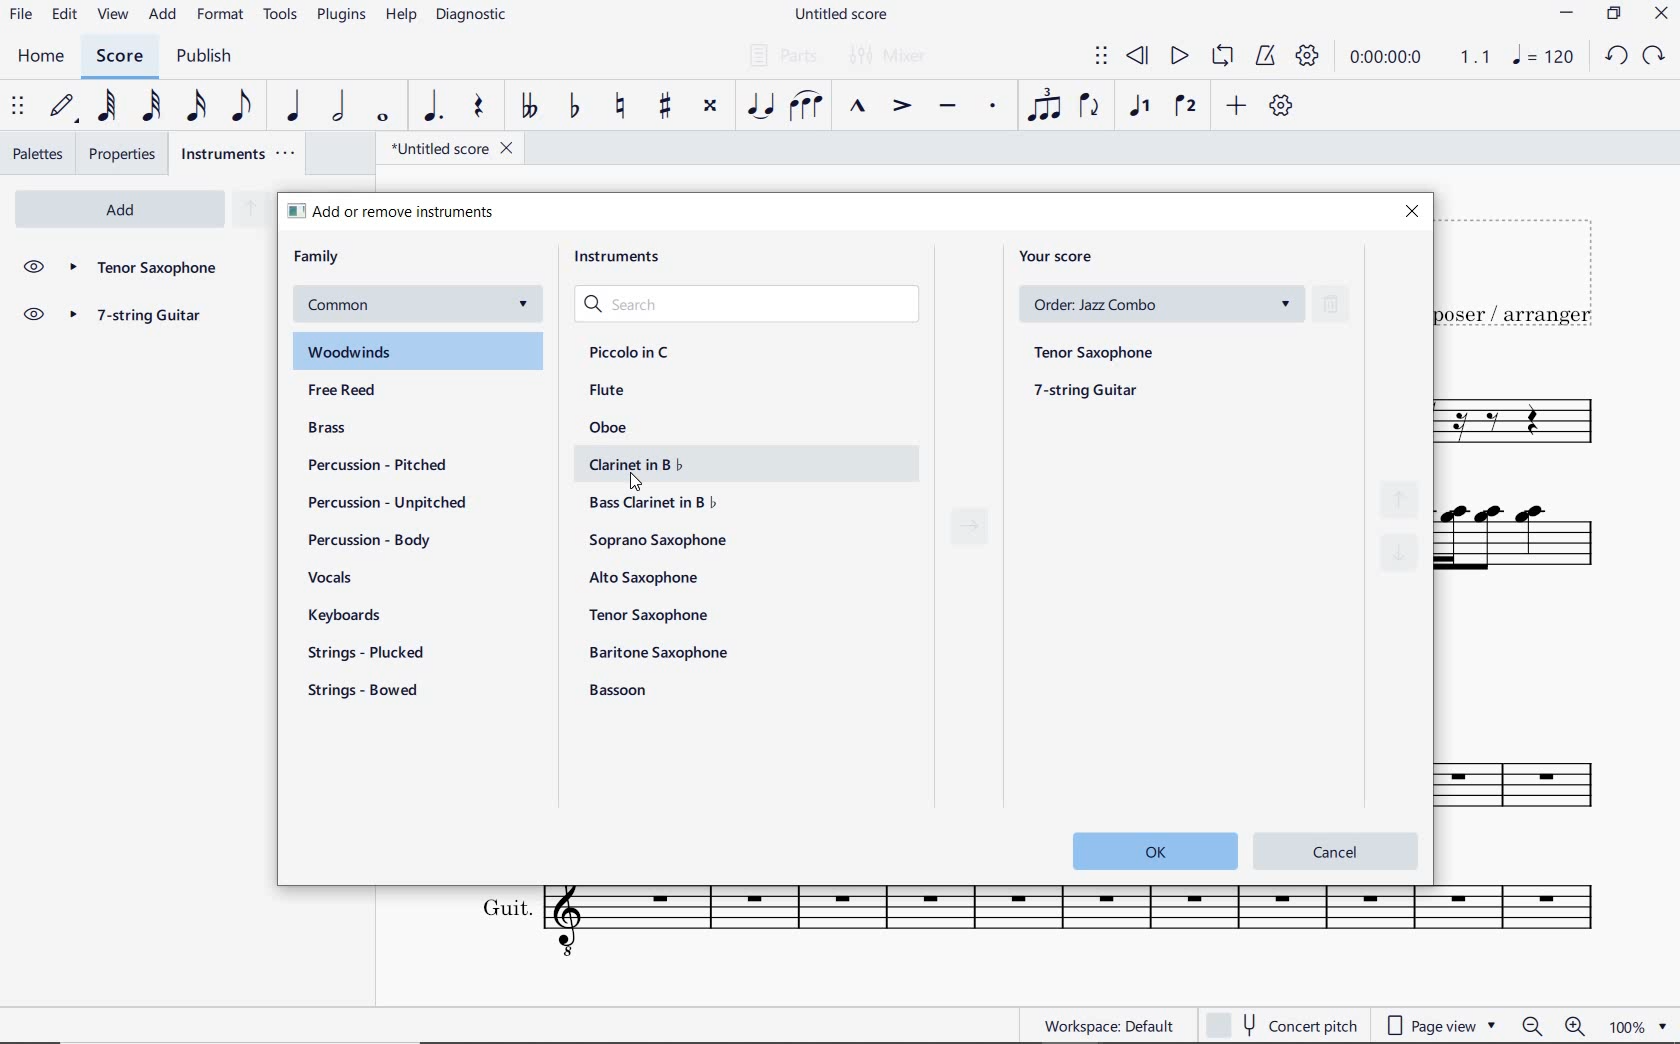 This screenshot has width=1680, height=1044. What do you see at coordinates (807, 107) in the screenshot?
I see `SLUR` at bounding box center [807, 107].